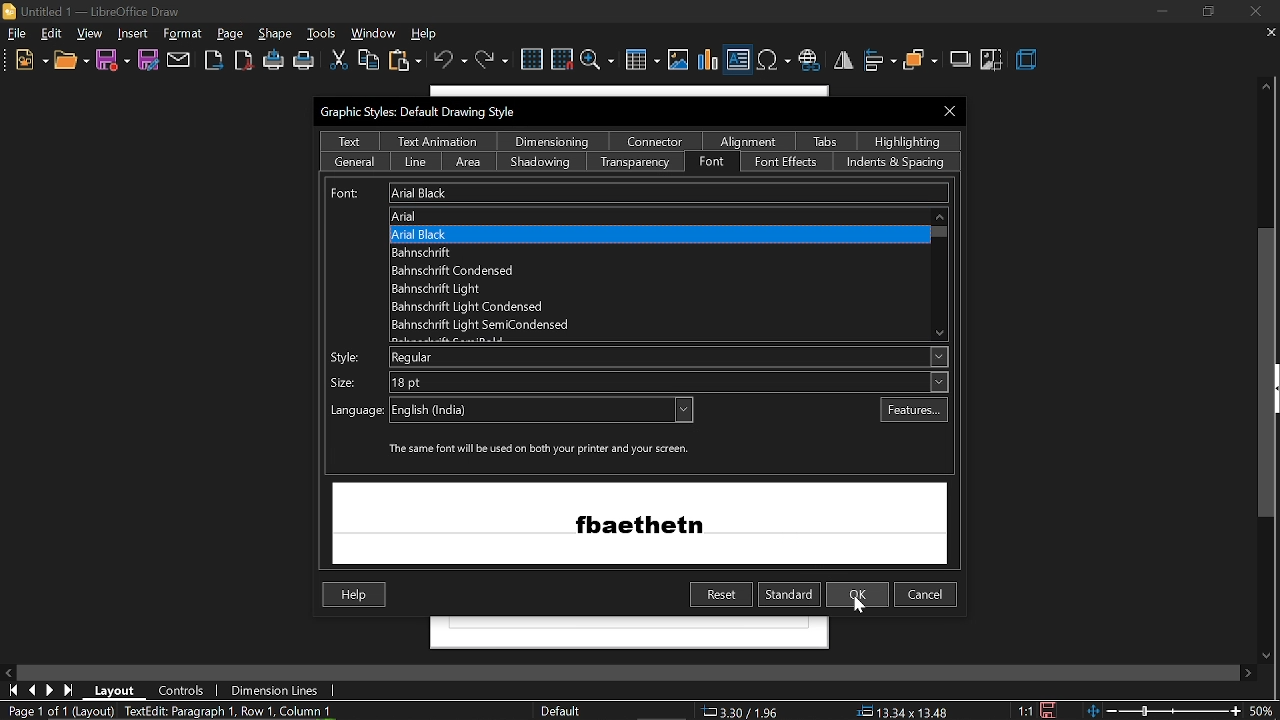 Image resolution: width=1280 pixels, height=720 pixels. I want to click on TextEdit: Paragraph 1, Row 1, Column 10, so click(232, 711).